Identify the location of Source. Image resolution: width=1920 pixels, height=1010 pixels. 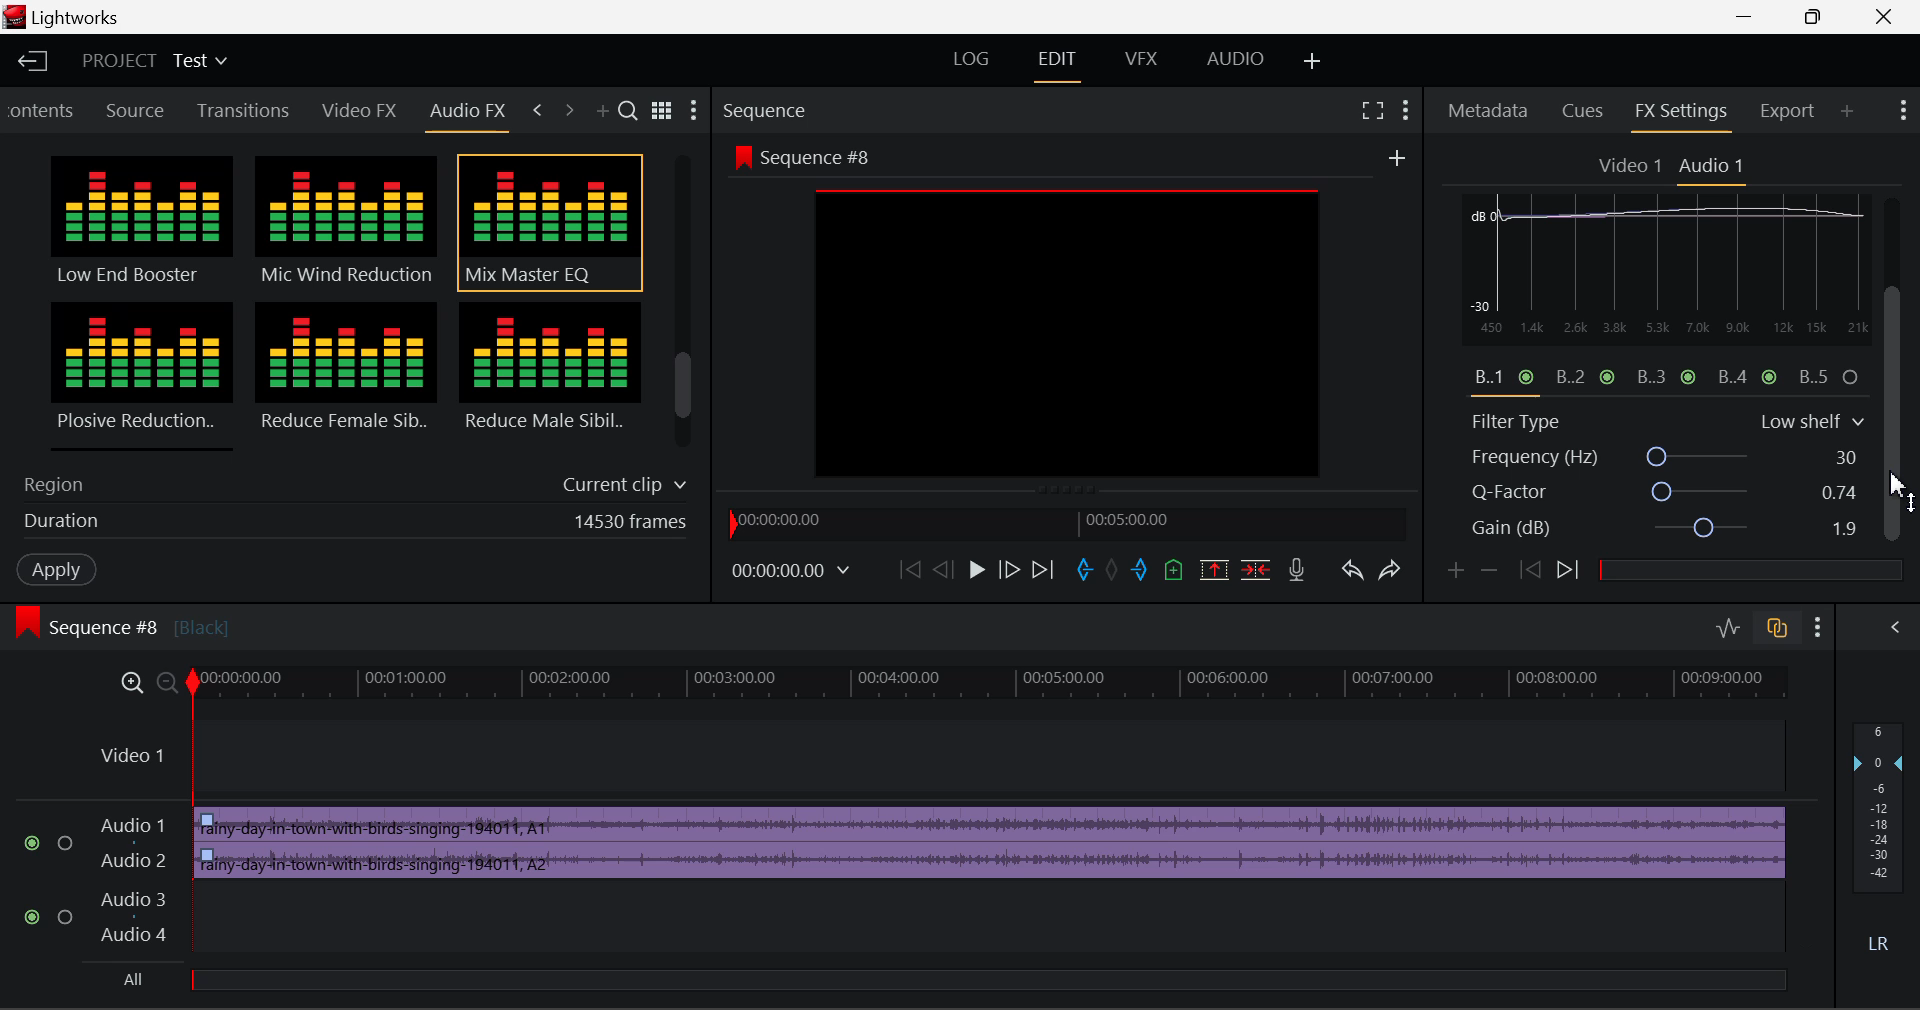
(139, 110).